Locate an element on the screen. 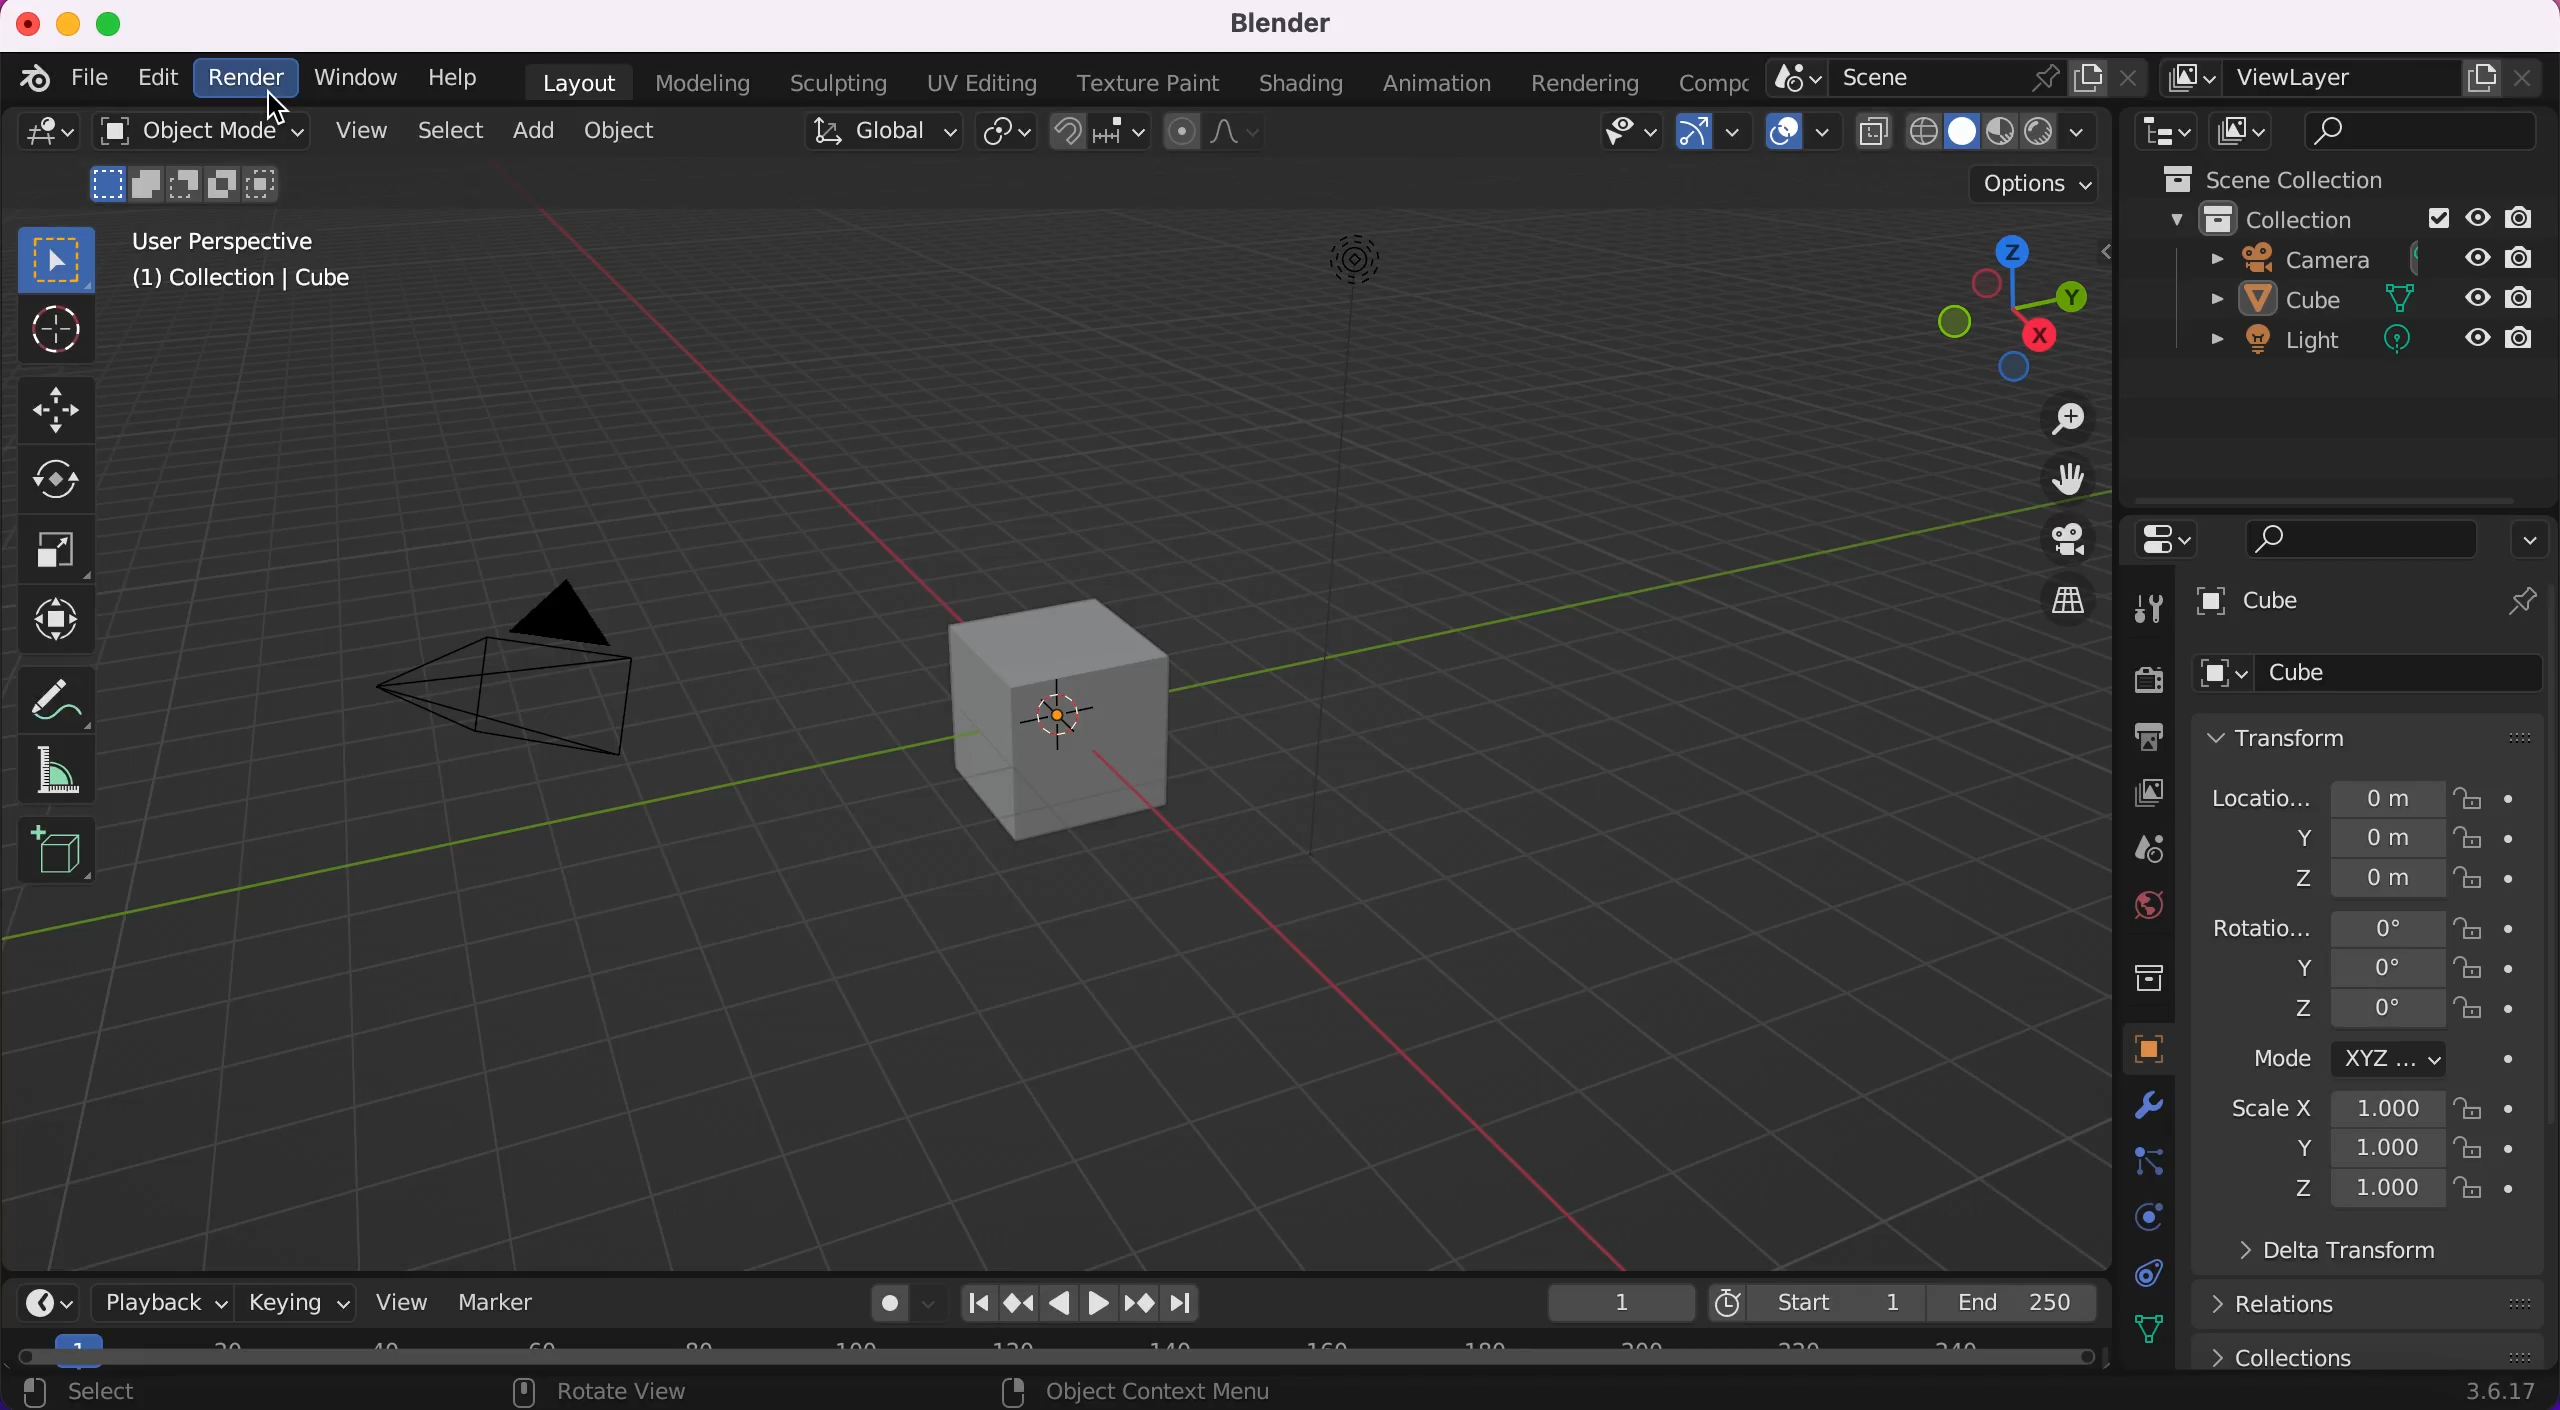 The width and height of the screenshot is (2560, 1410). view is located at coordinates (352, 134).